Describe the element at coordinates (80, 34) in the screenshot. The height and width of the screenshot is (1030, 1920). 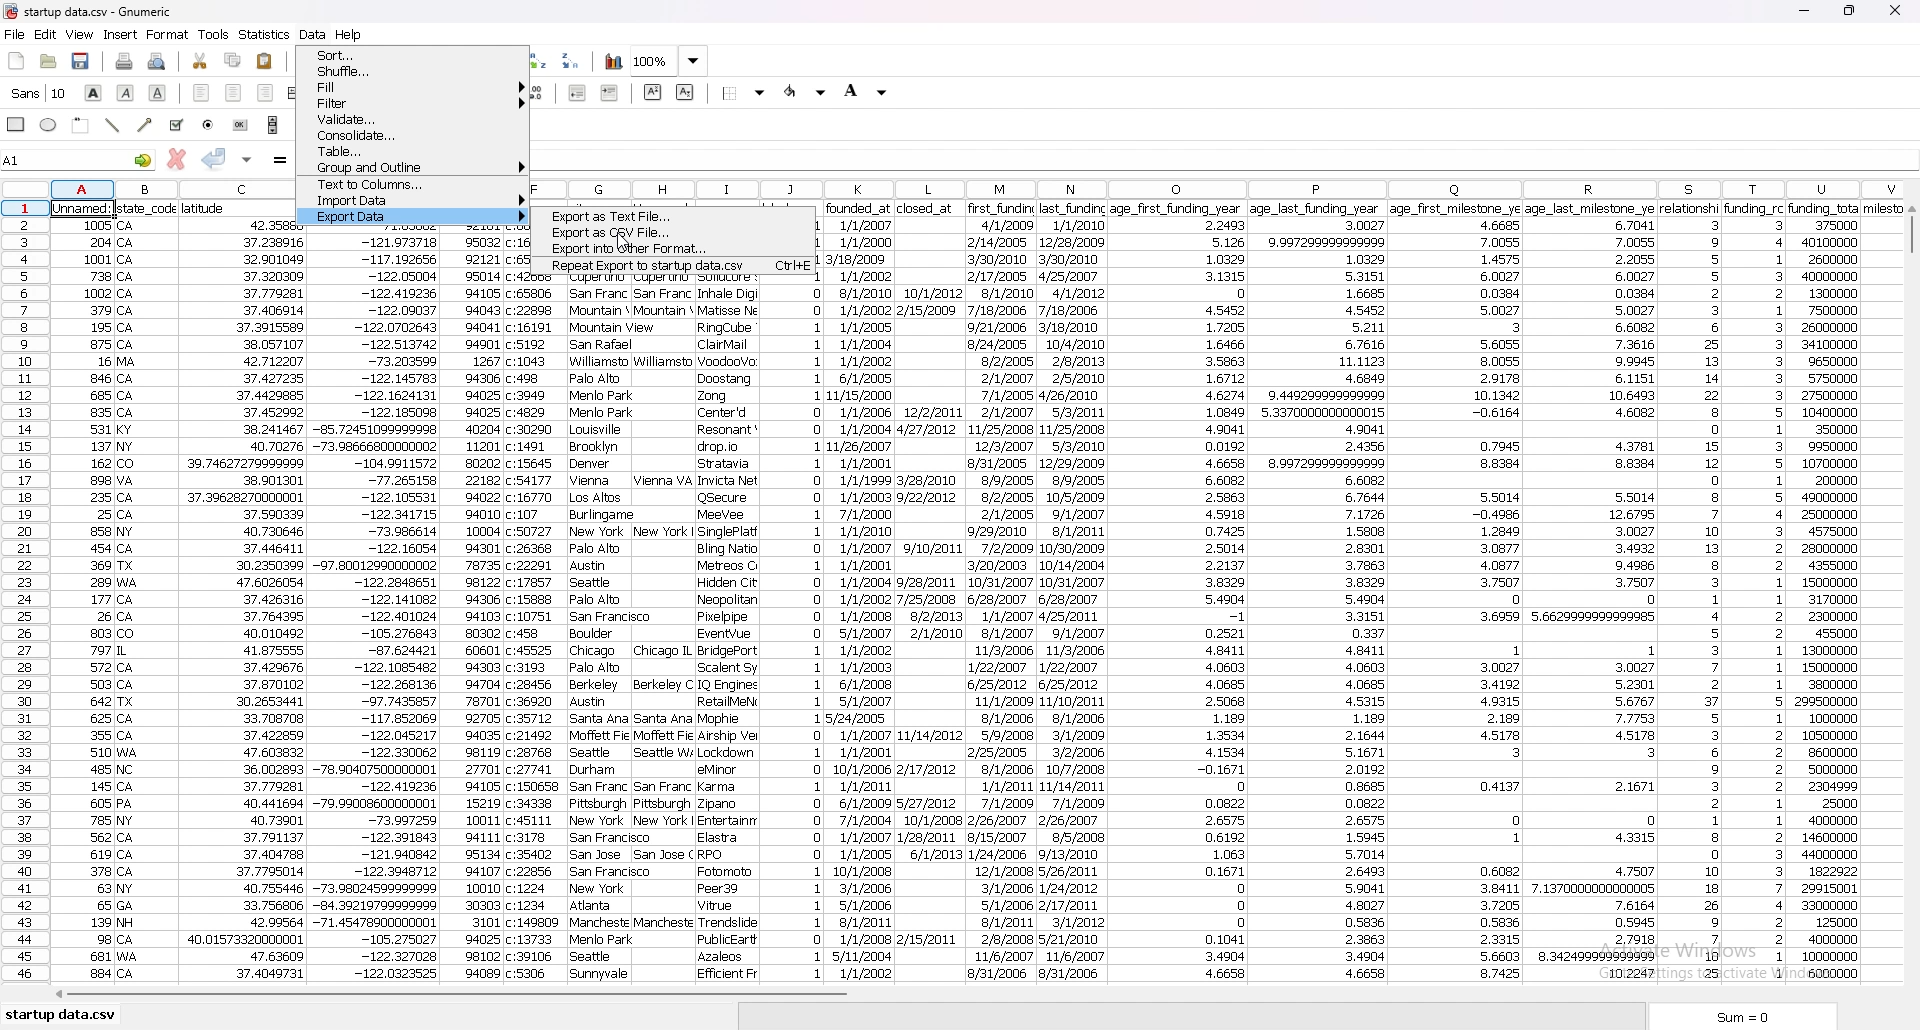
I see `view` at that location.